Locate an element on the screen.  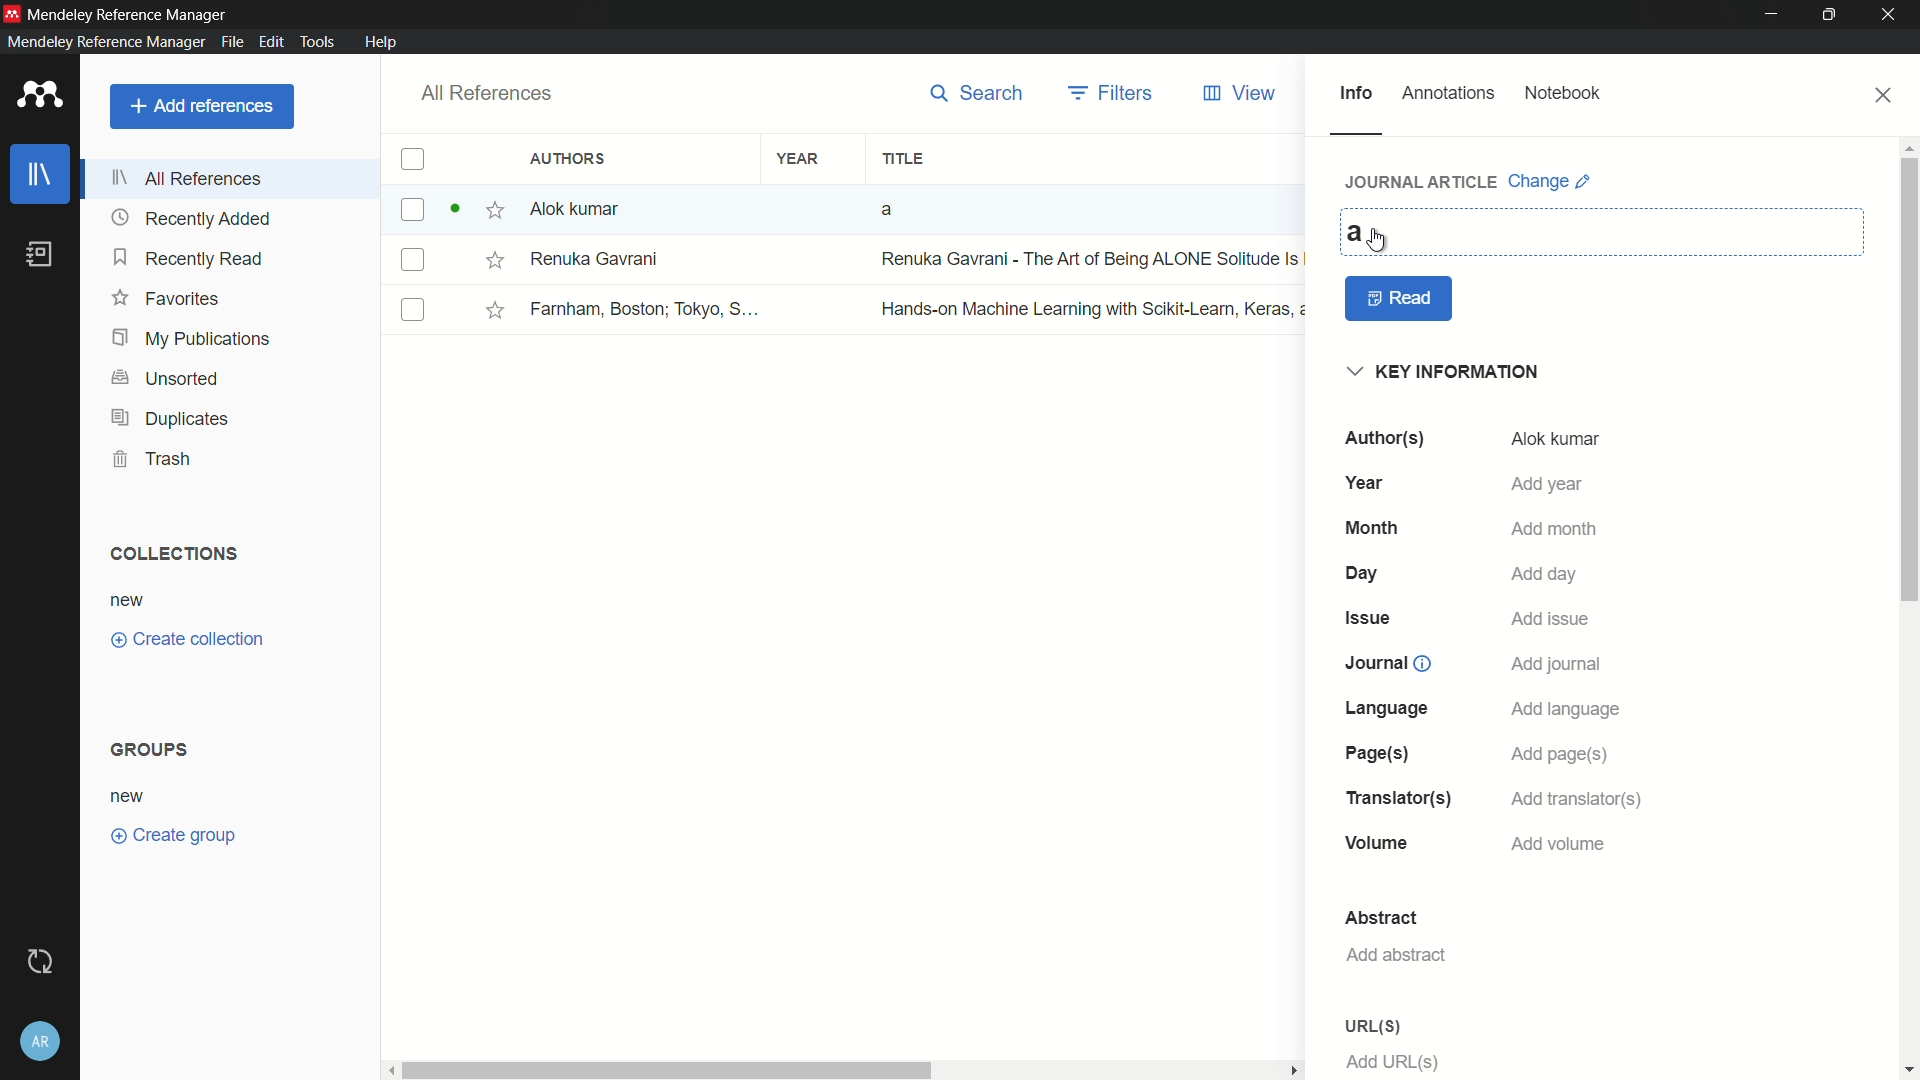
create collections is located at coordinates (187, 640).